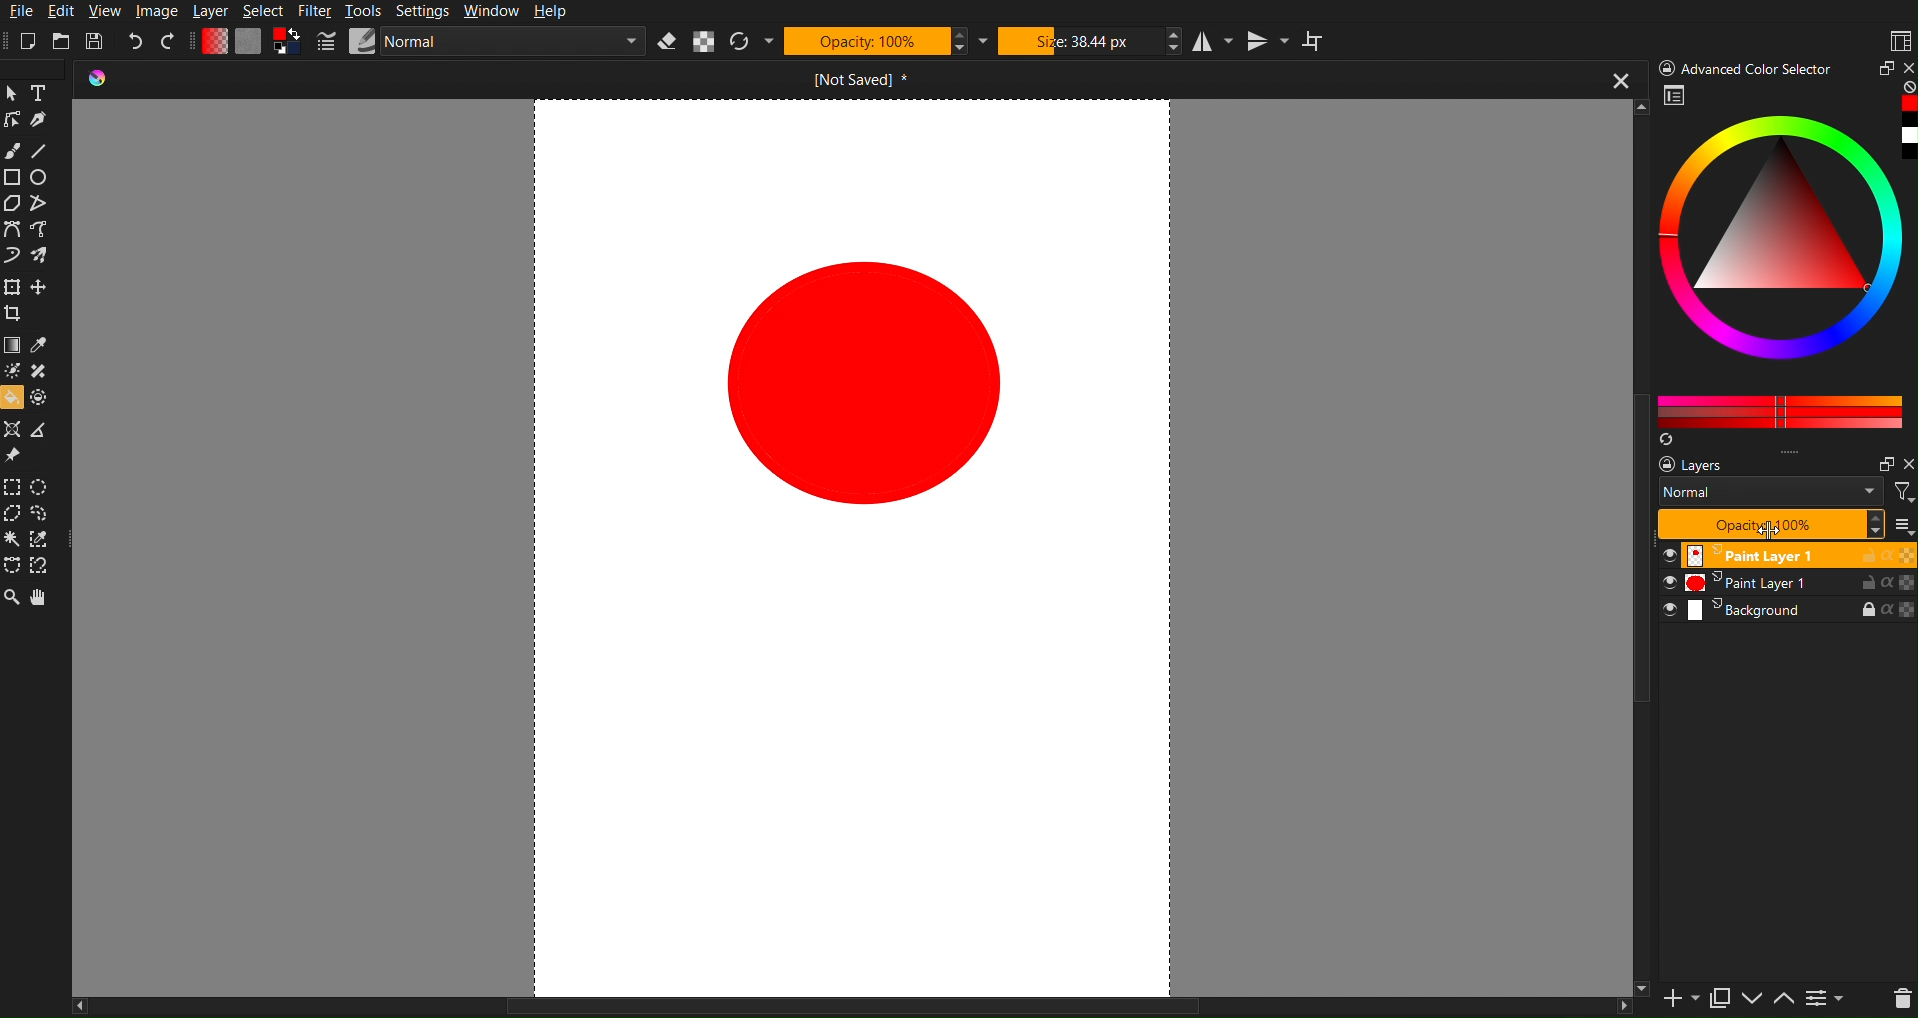  What do you see at coordinates (12, 567) in the screenshot?
I see `Bezier Curve` at bounding box center [12, 567].